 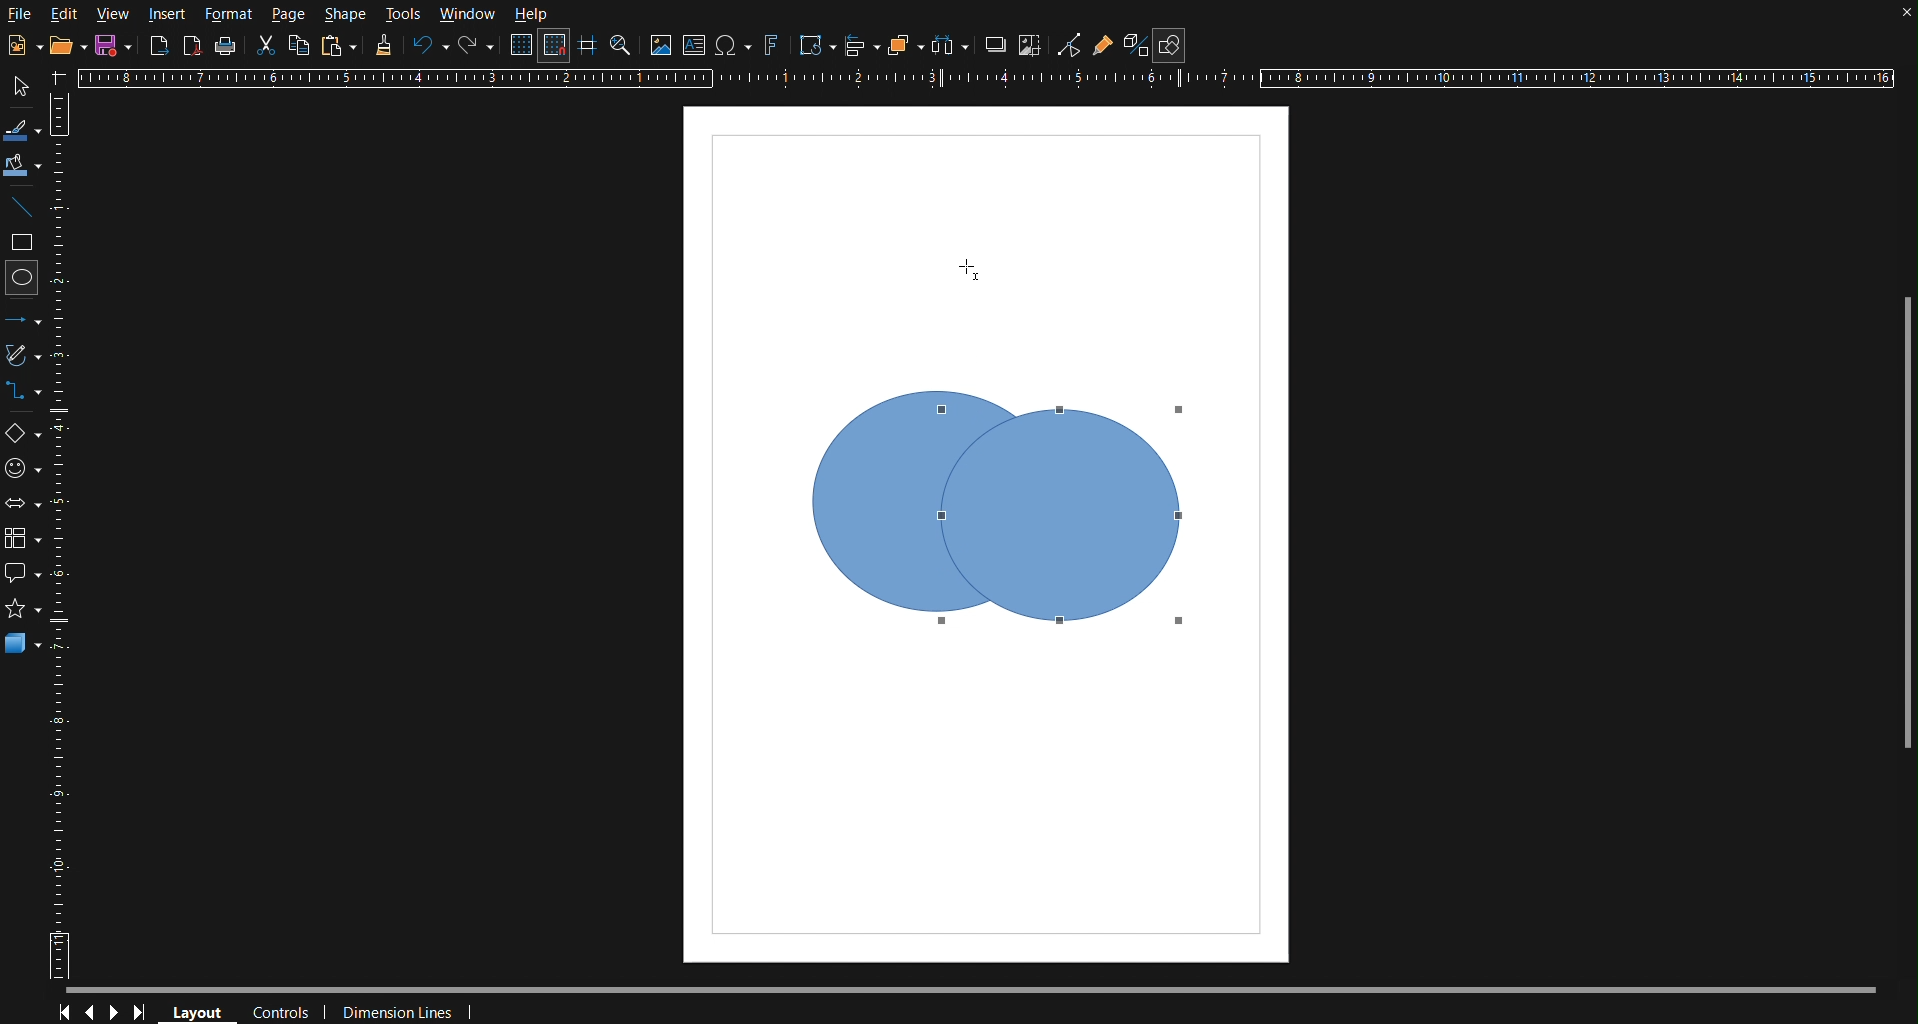 I want to click on Box Arrows, so click(x=23, y=510).